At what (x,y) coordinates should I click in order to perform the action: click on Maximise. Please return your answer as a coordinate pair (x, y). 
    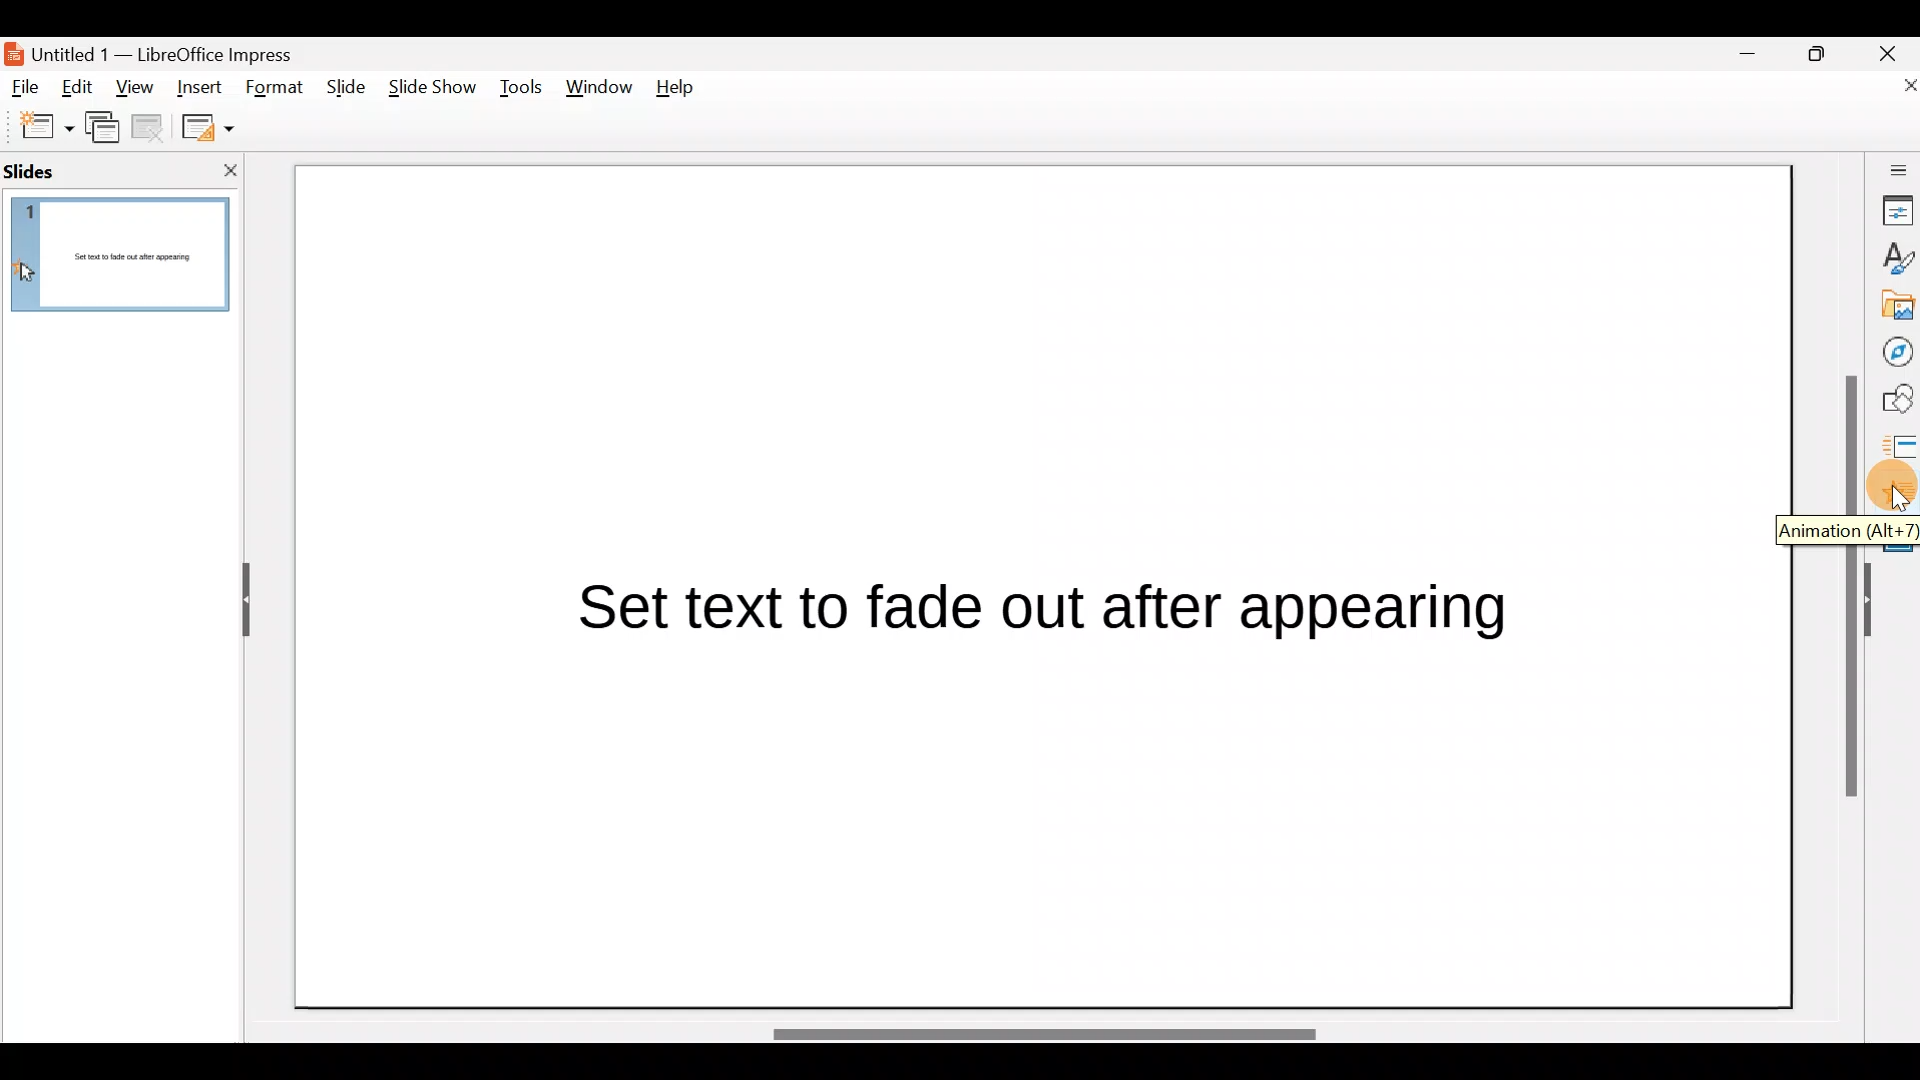
    Looking at the image, I should click on (1824, 54).